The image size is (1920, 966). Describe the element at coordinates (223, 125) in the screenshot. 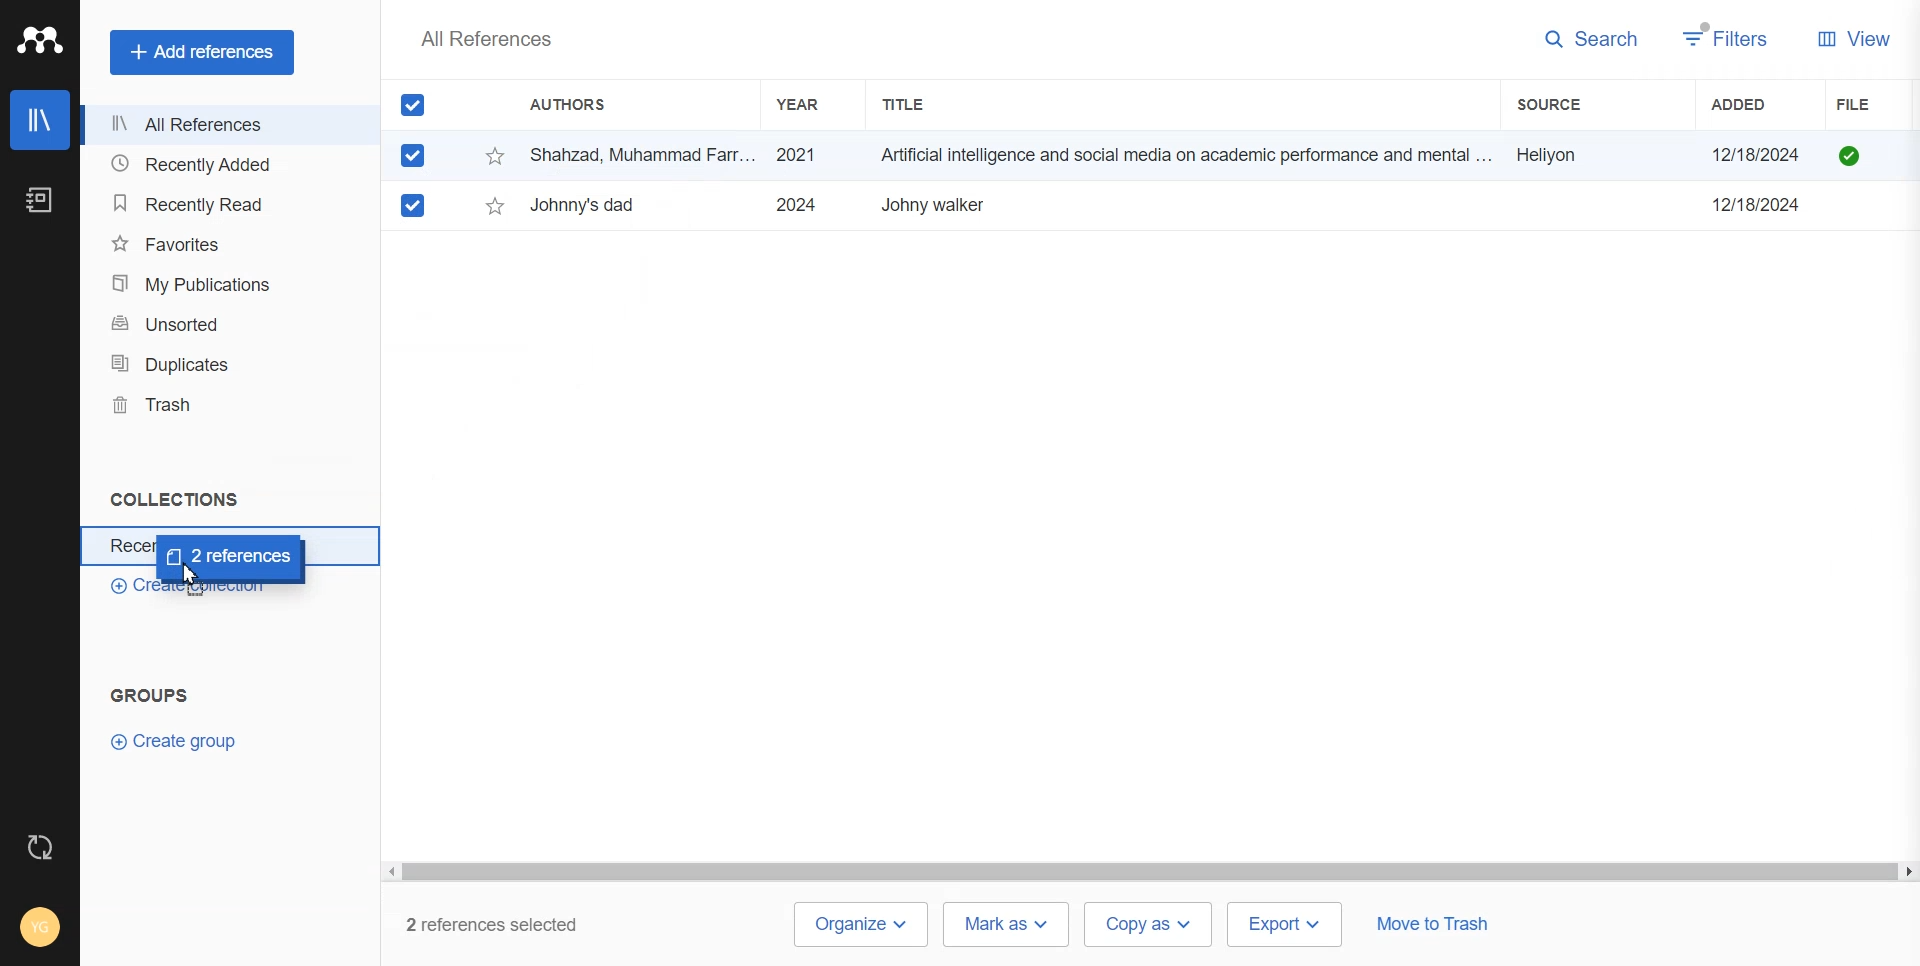

I see `All References` at that location.